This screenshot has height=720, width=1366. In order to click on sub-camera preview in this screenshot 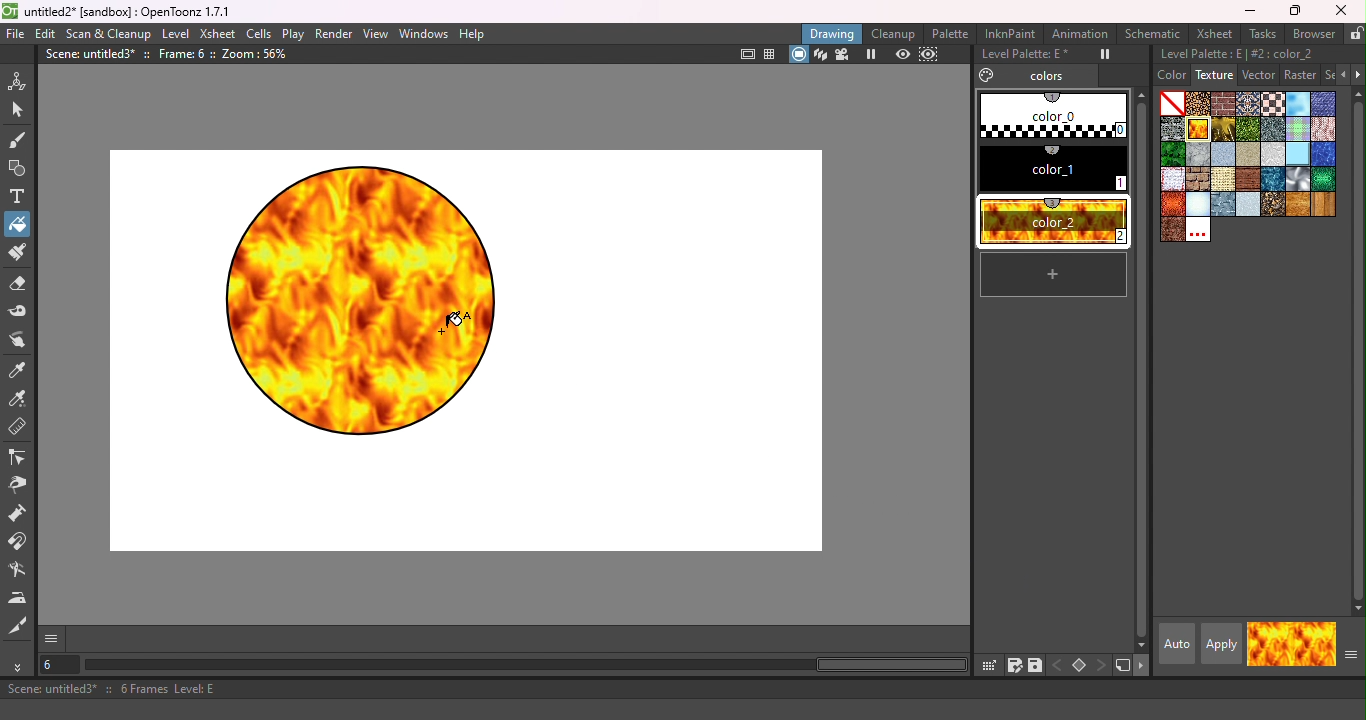, I will do `click(929, 54)`.